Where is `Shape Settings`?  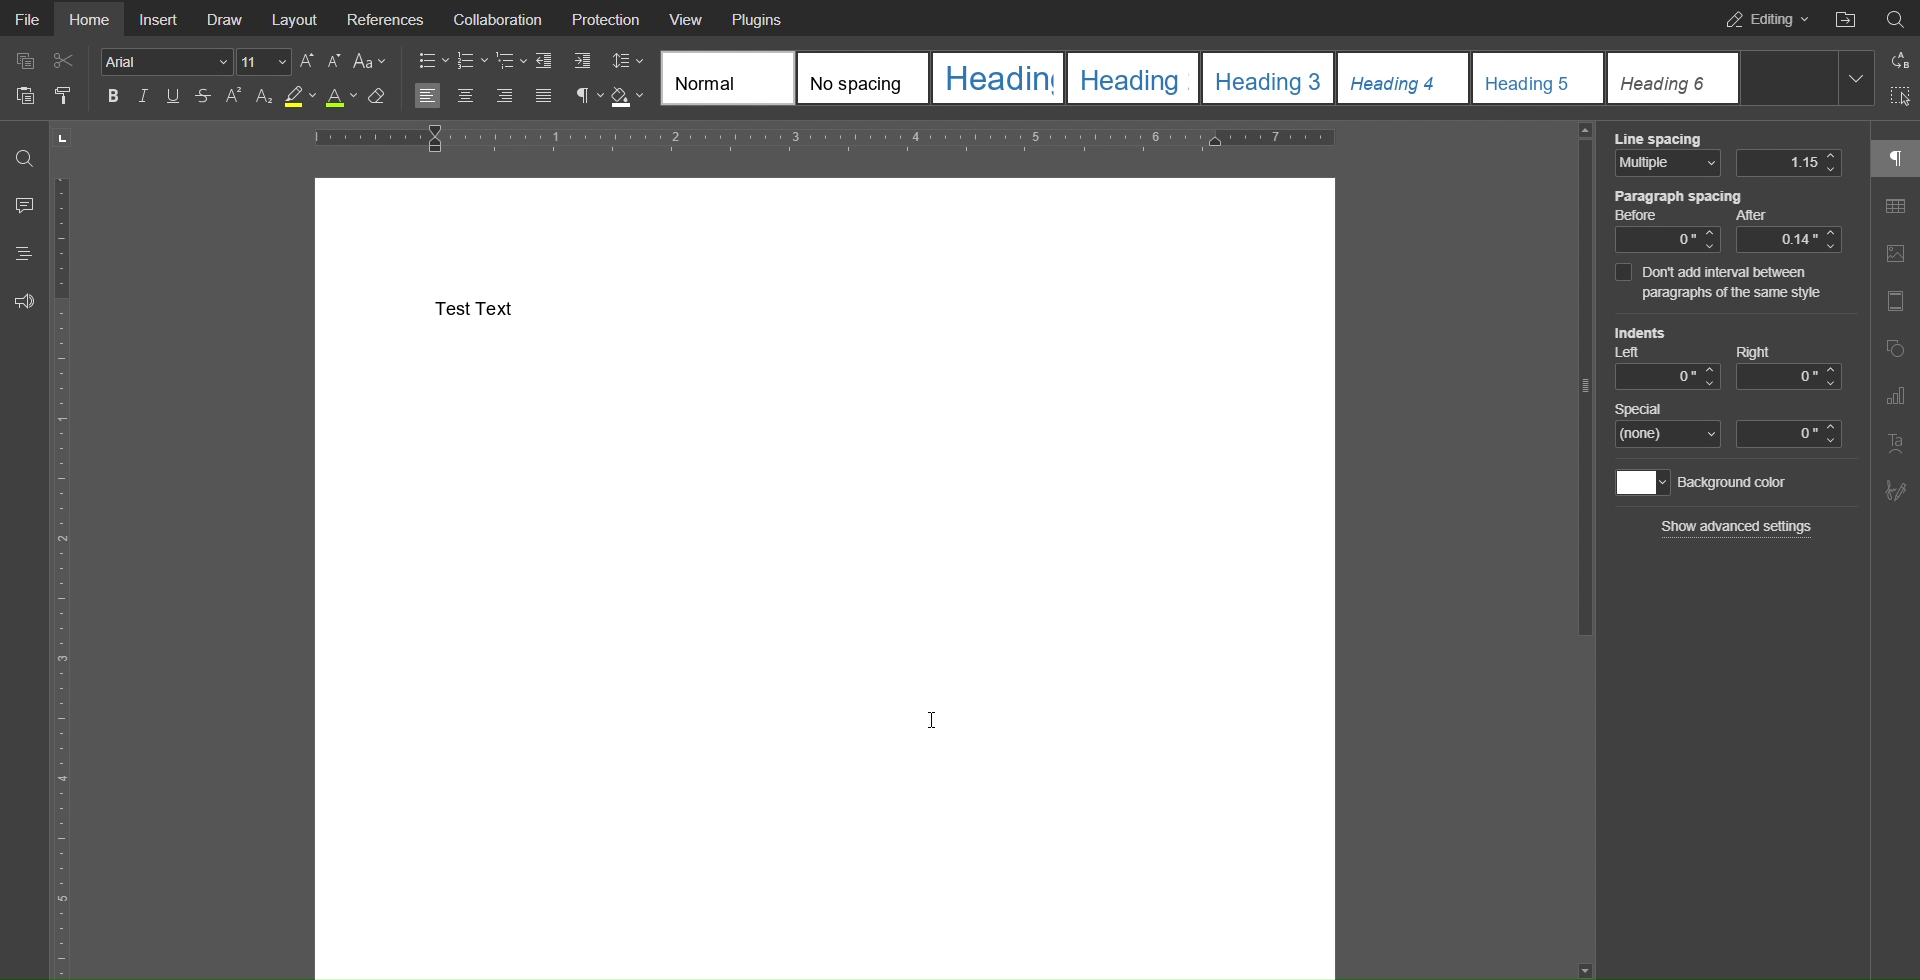
Shape Settings is located at coordinates (1895, 352).